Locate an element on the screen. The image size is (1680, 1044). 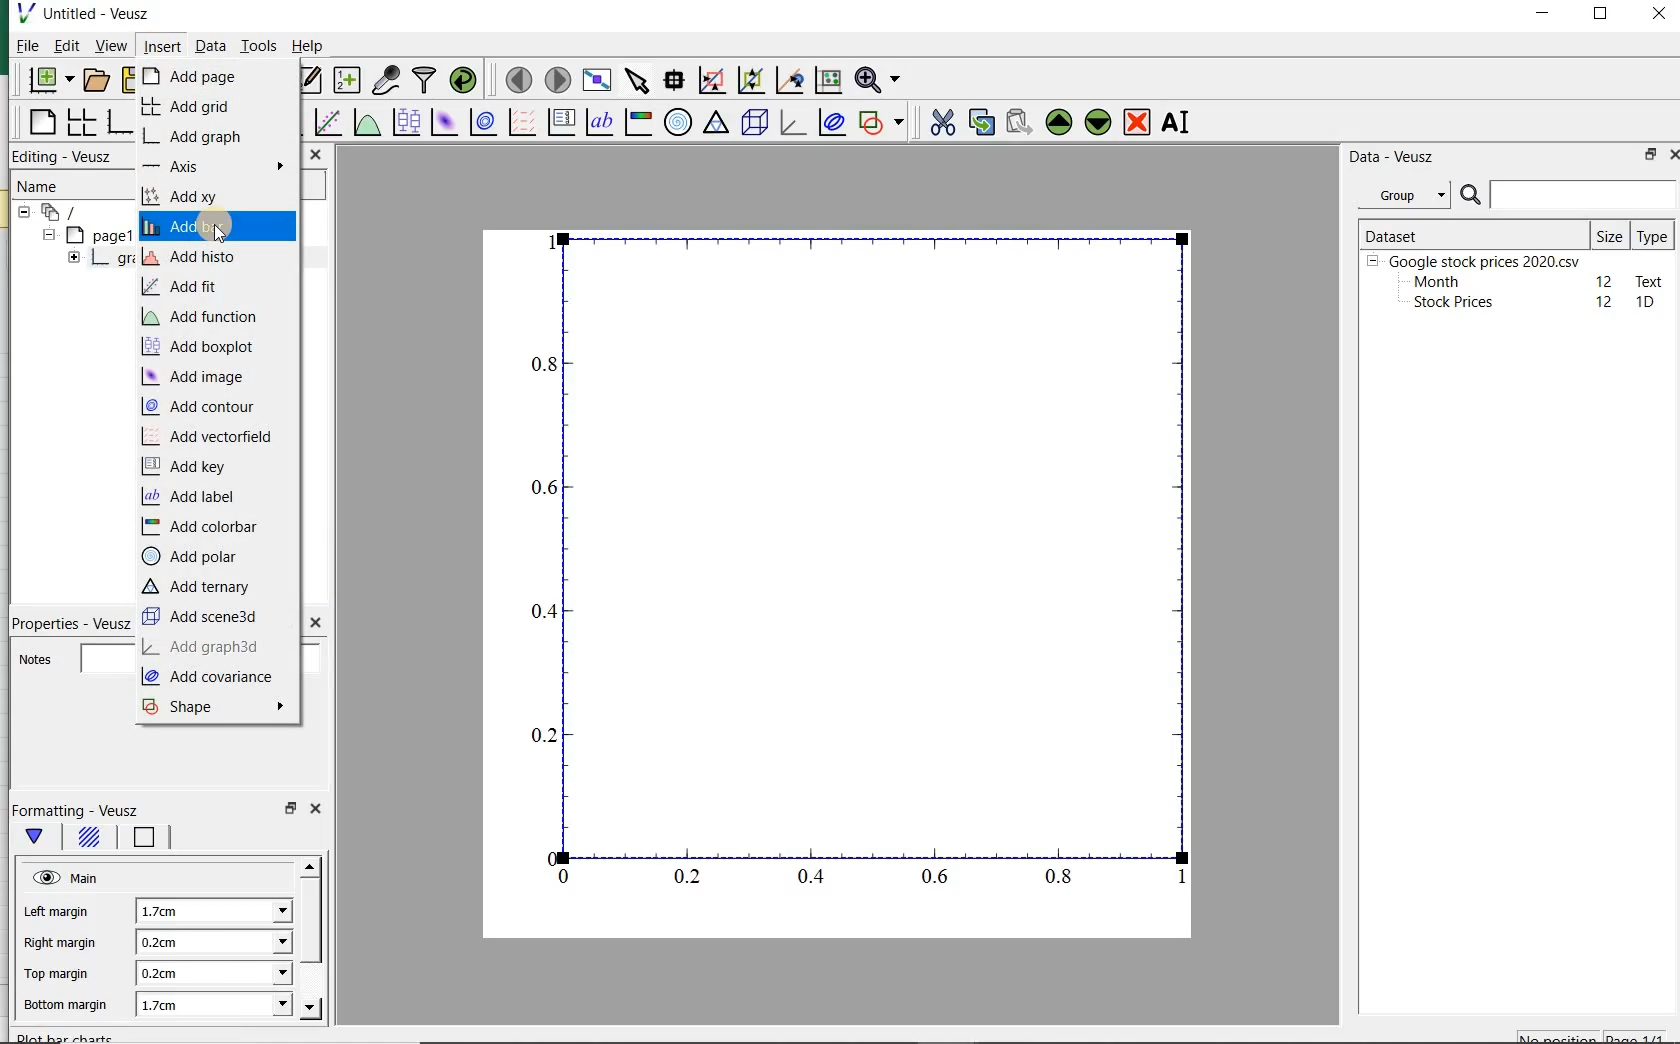
Main formatting is located at coordinates (38, 841).